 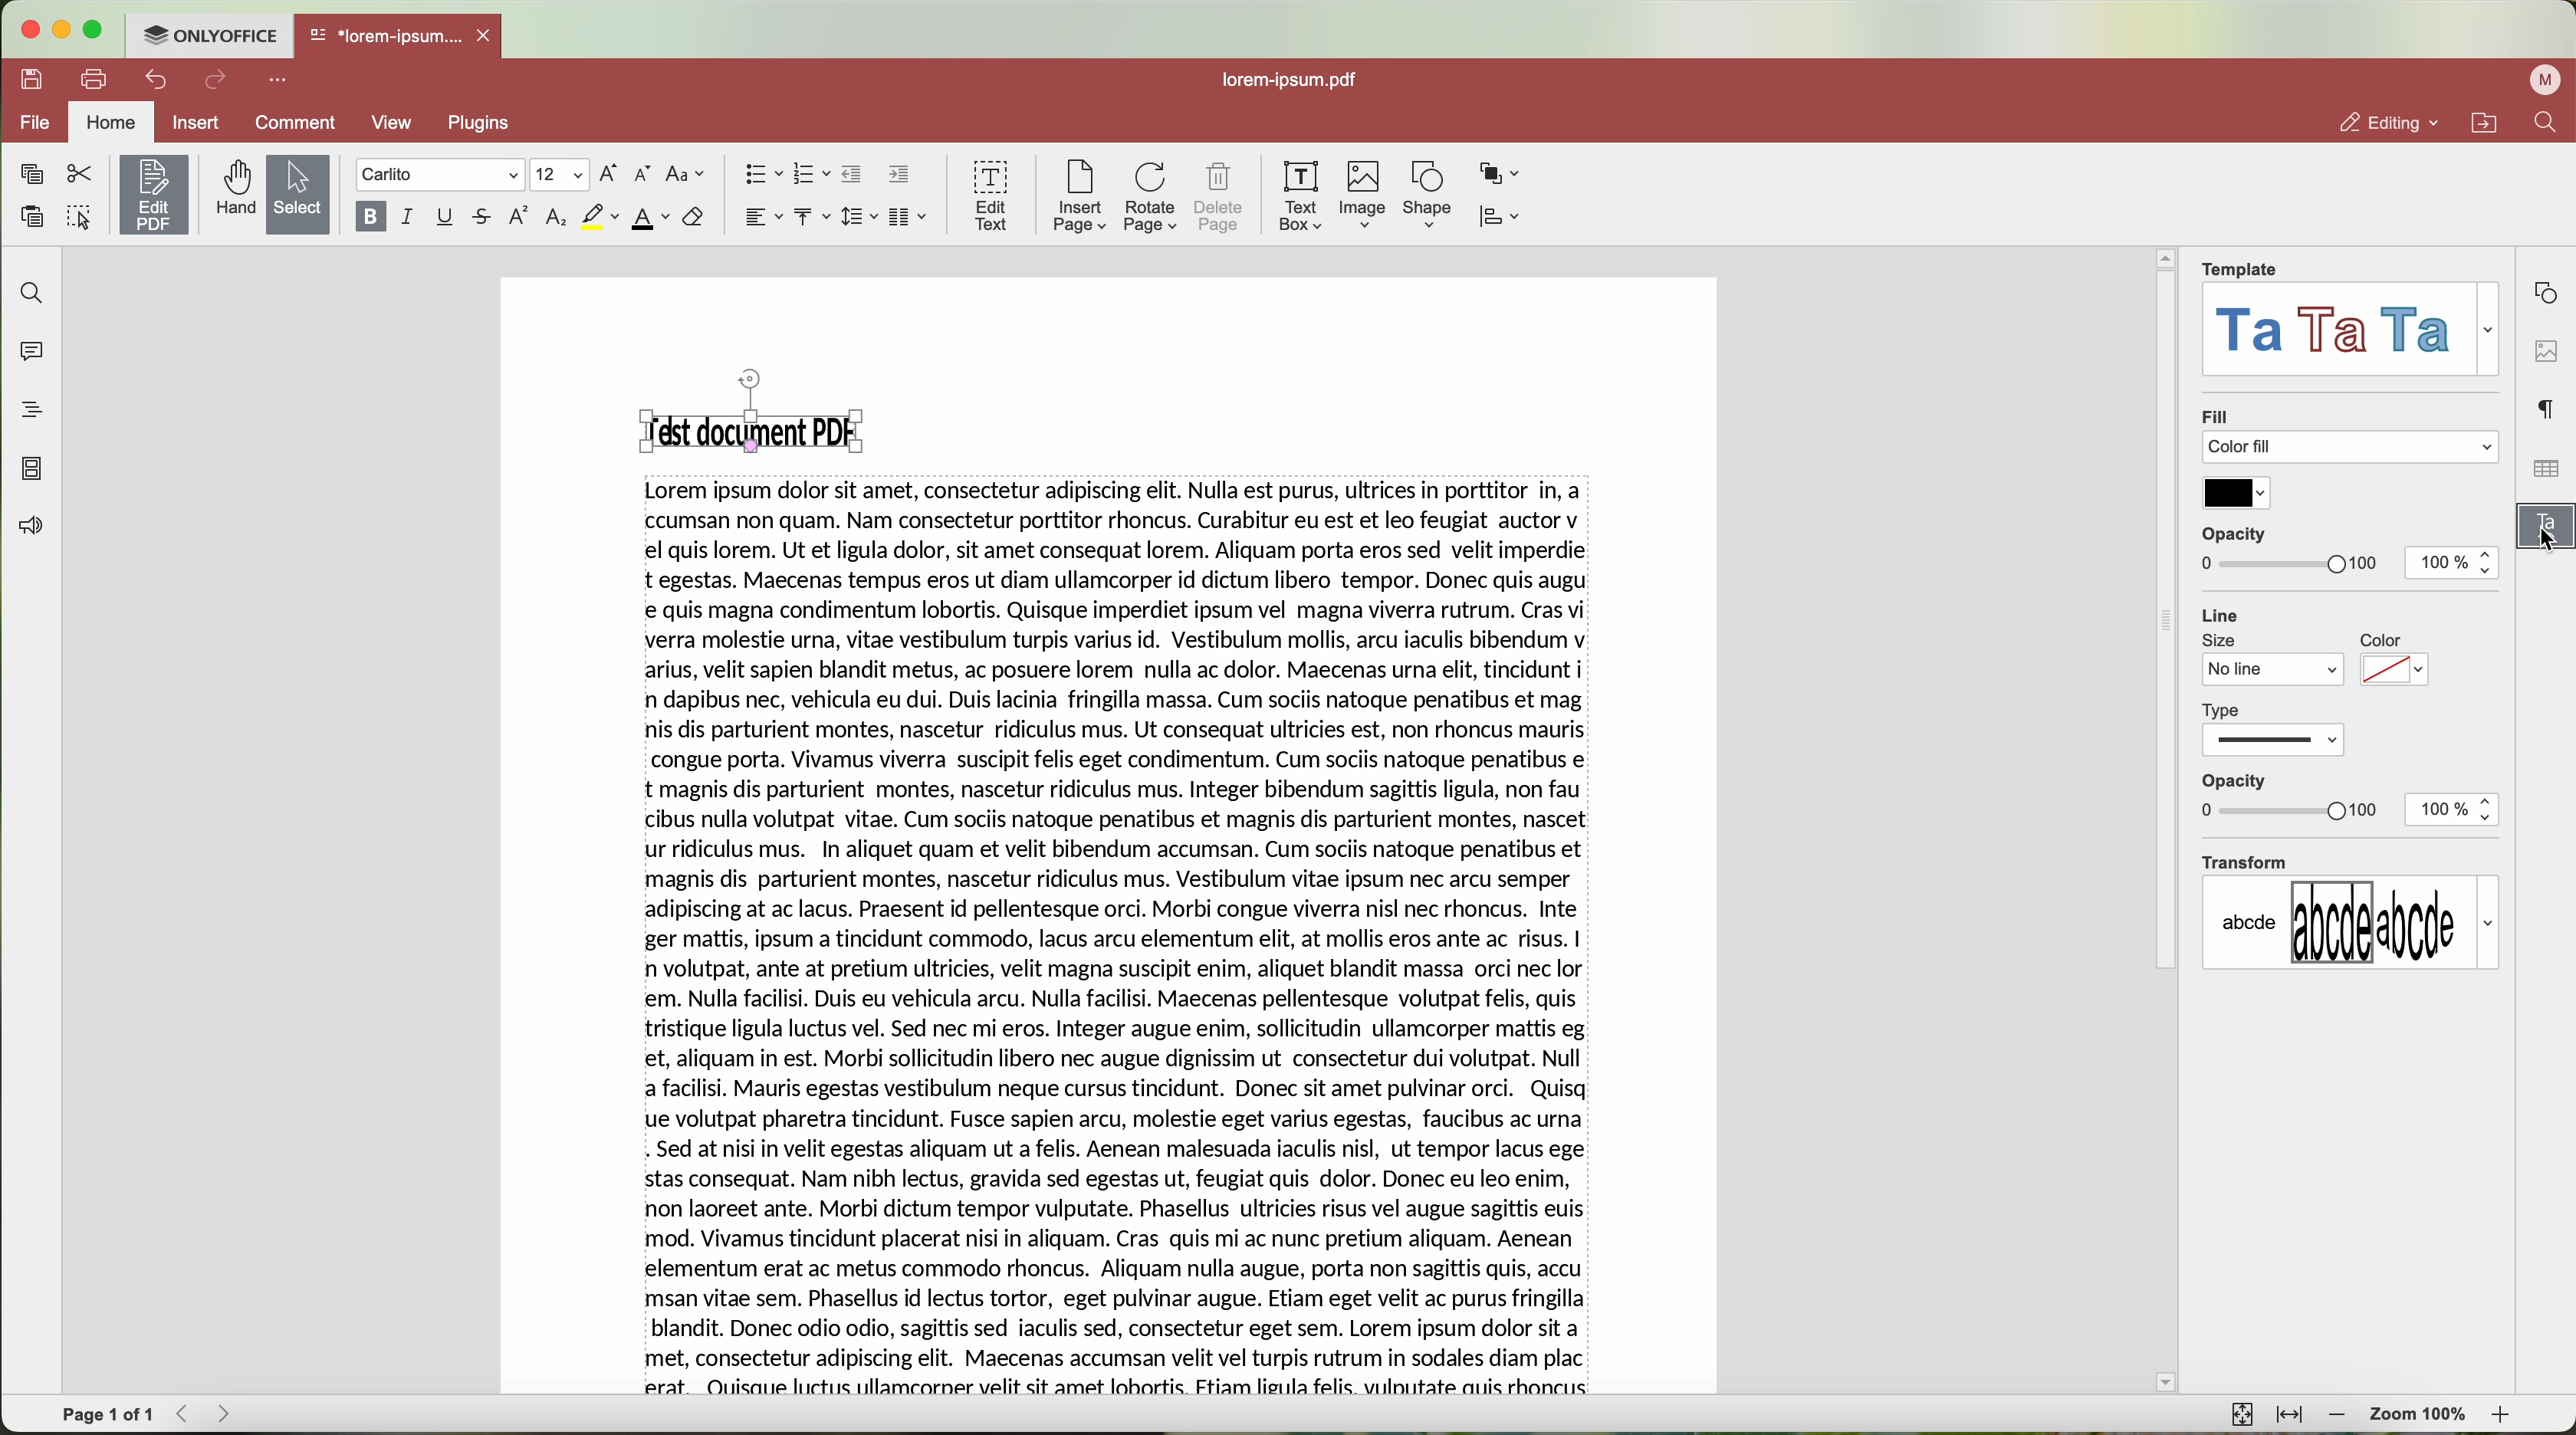 I want to click on arrange shape, so click(x=1502, y=175).